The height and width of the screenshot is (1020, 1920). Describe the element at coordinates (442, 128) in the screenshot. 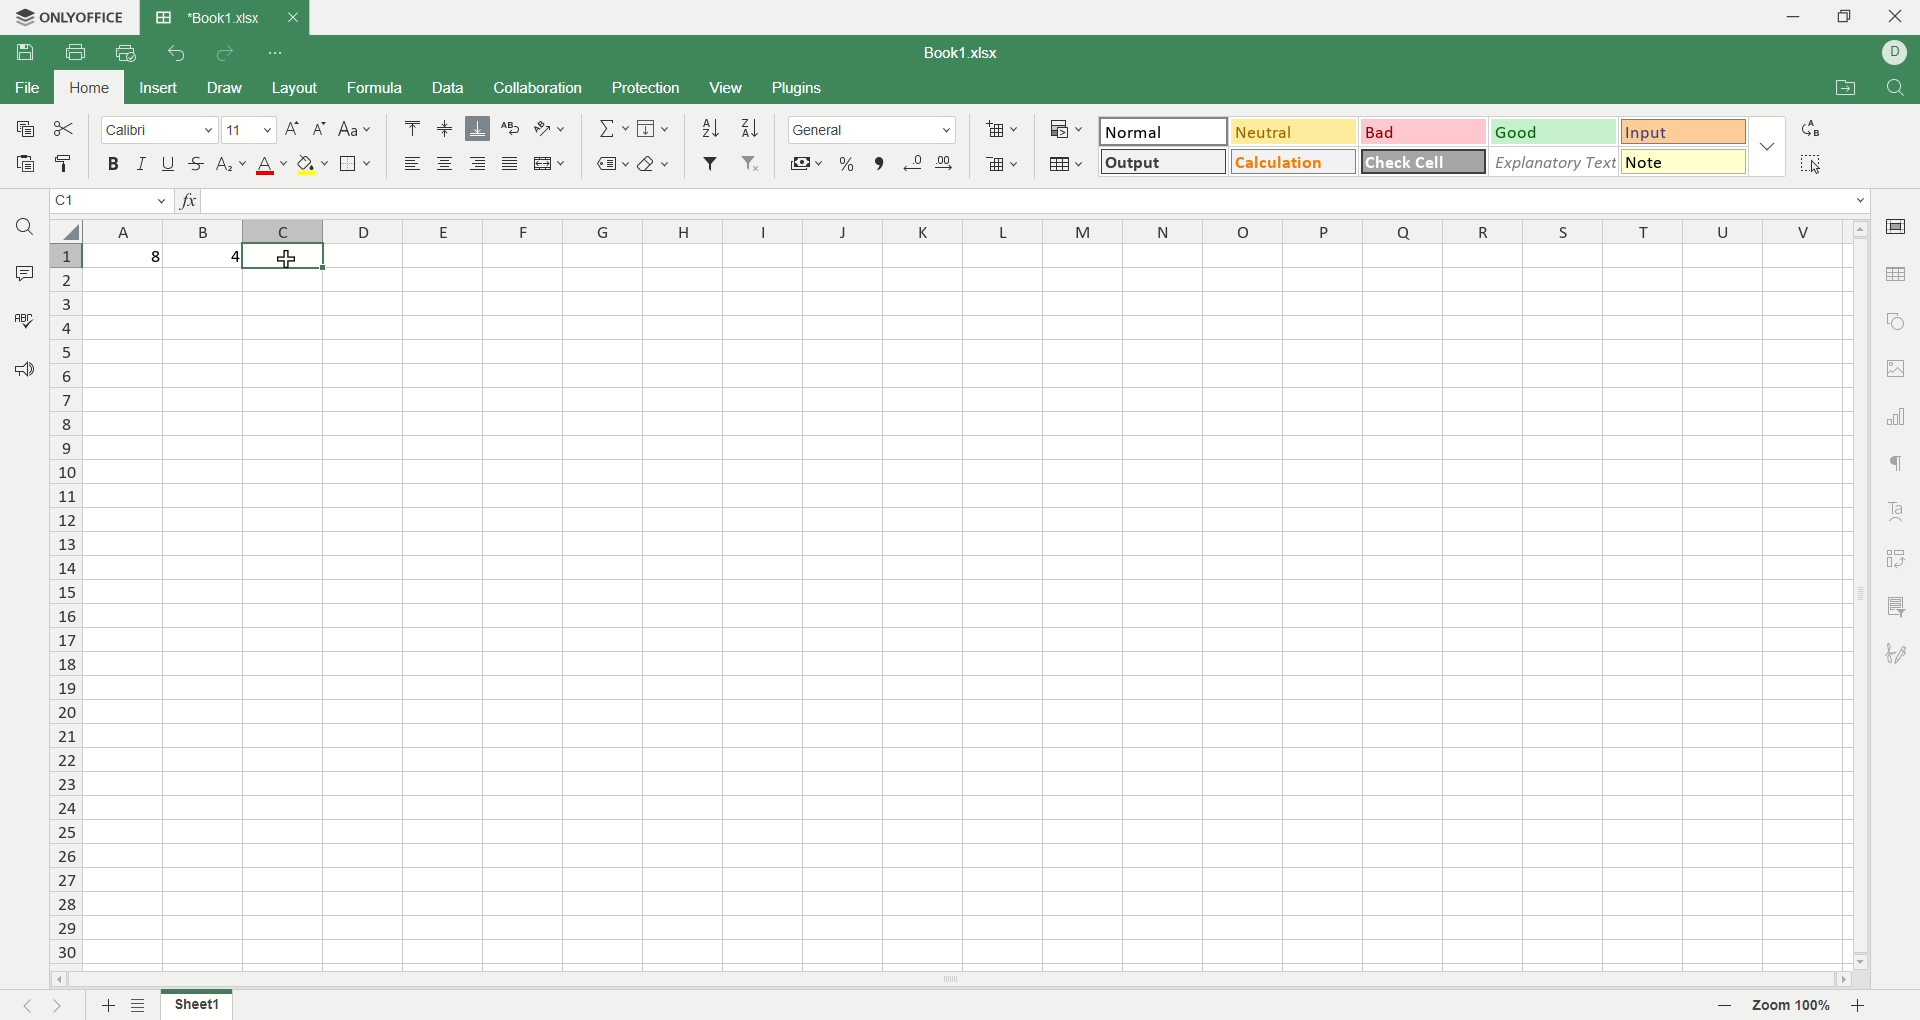

I see `align middle` at that location.